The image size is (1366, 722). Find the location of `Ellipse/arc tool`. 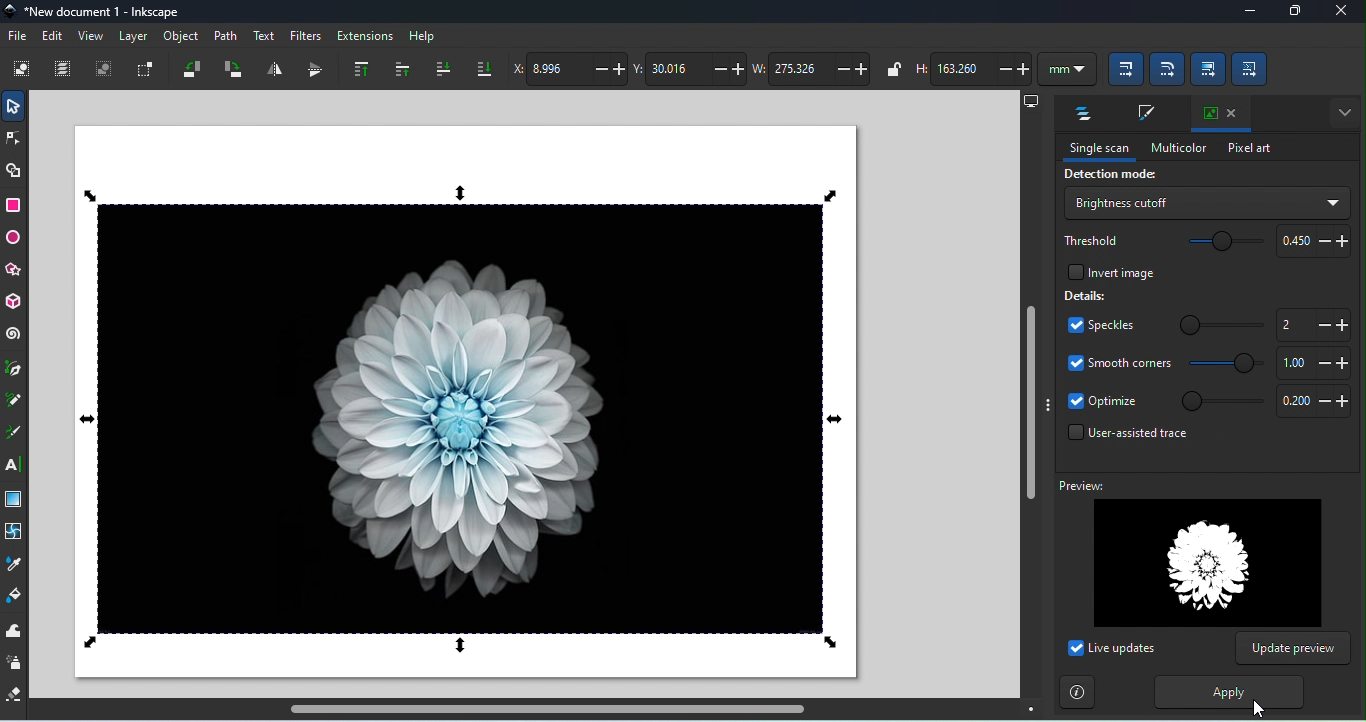

Ellipse/arc tool is located at coordinates (16, 240).